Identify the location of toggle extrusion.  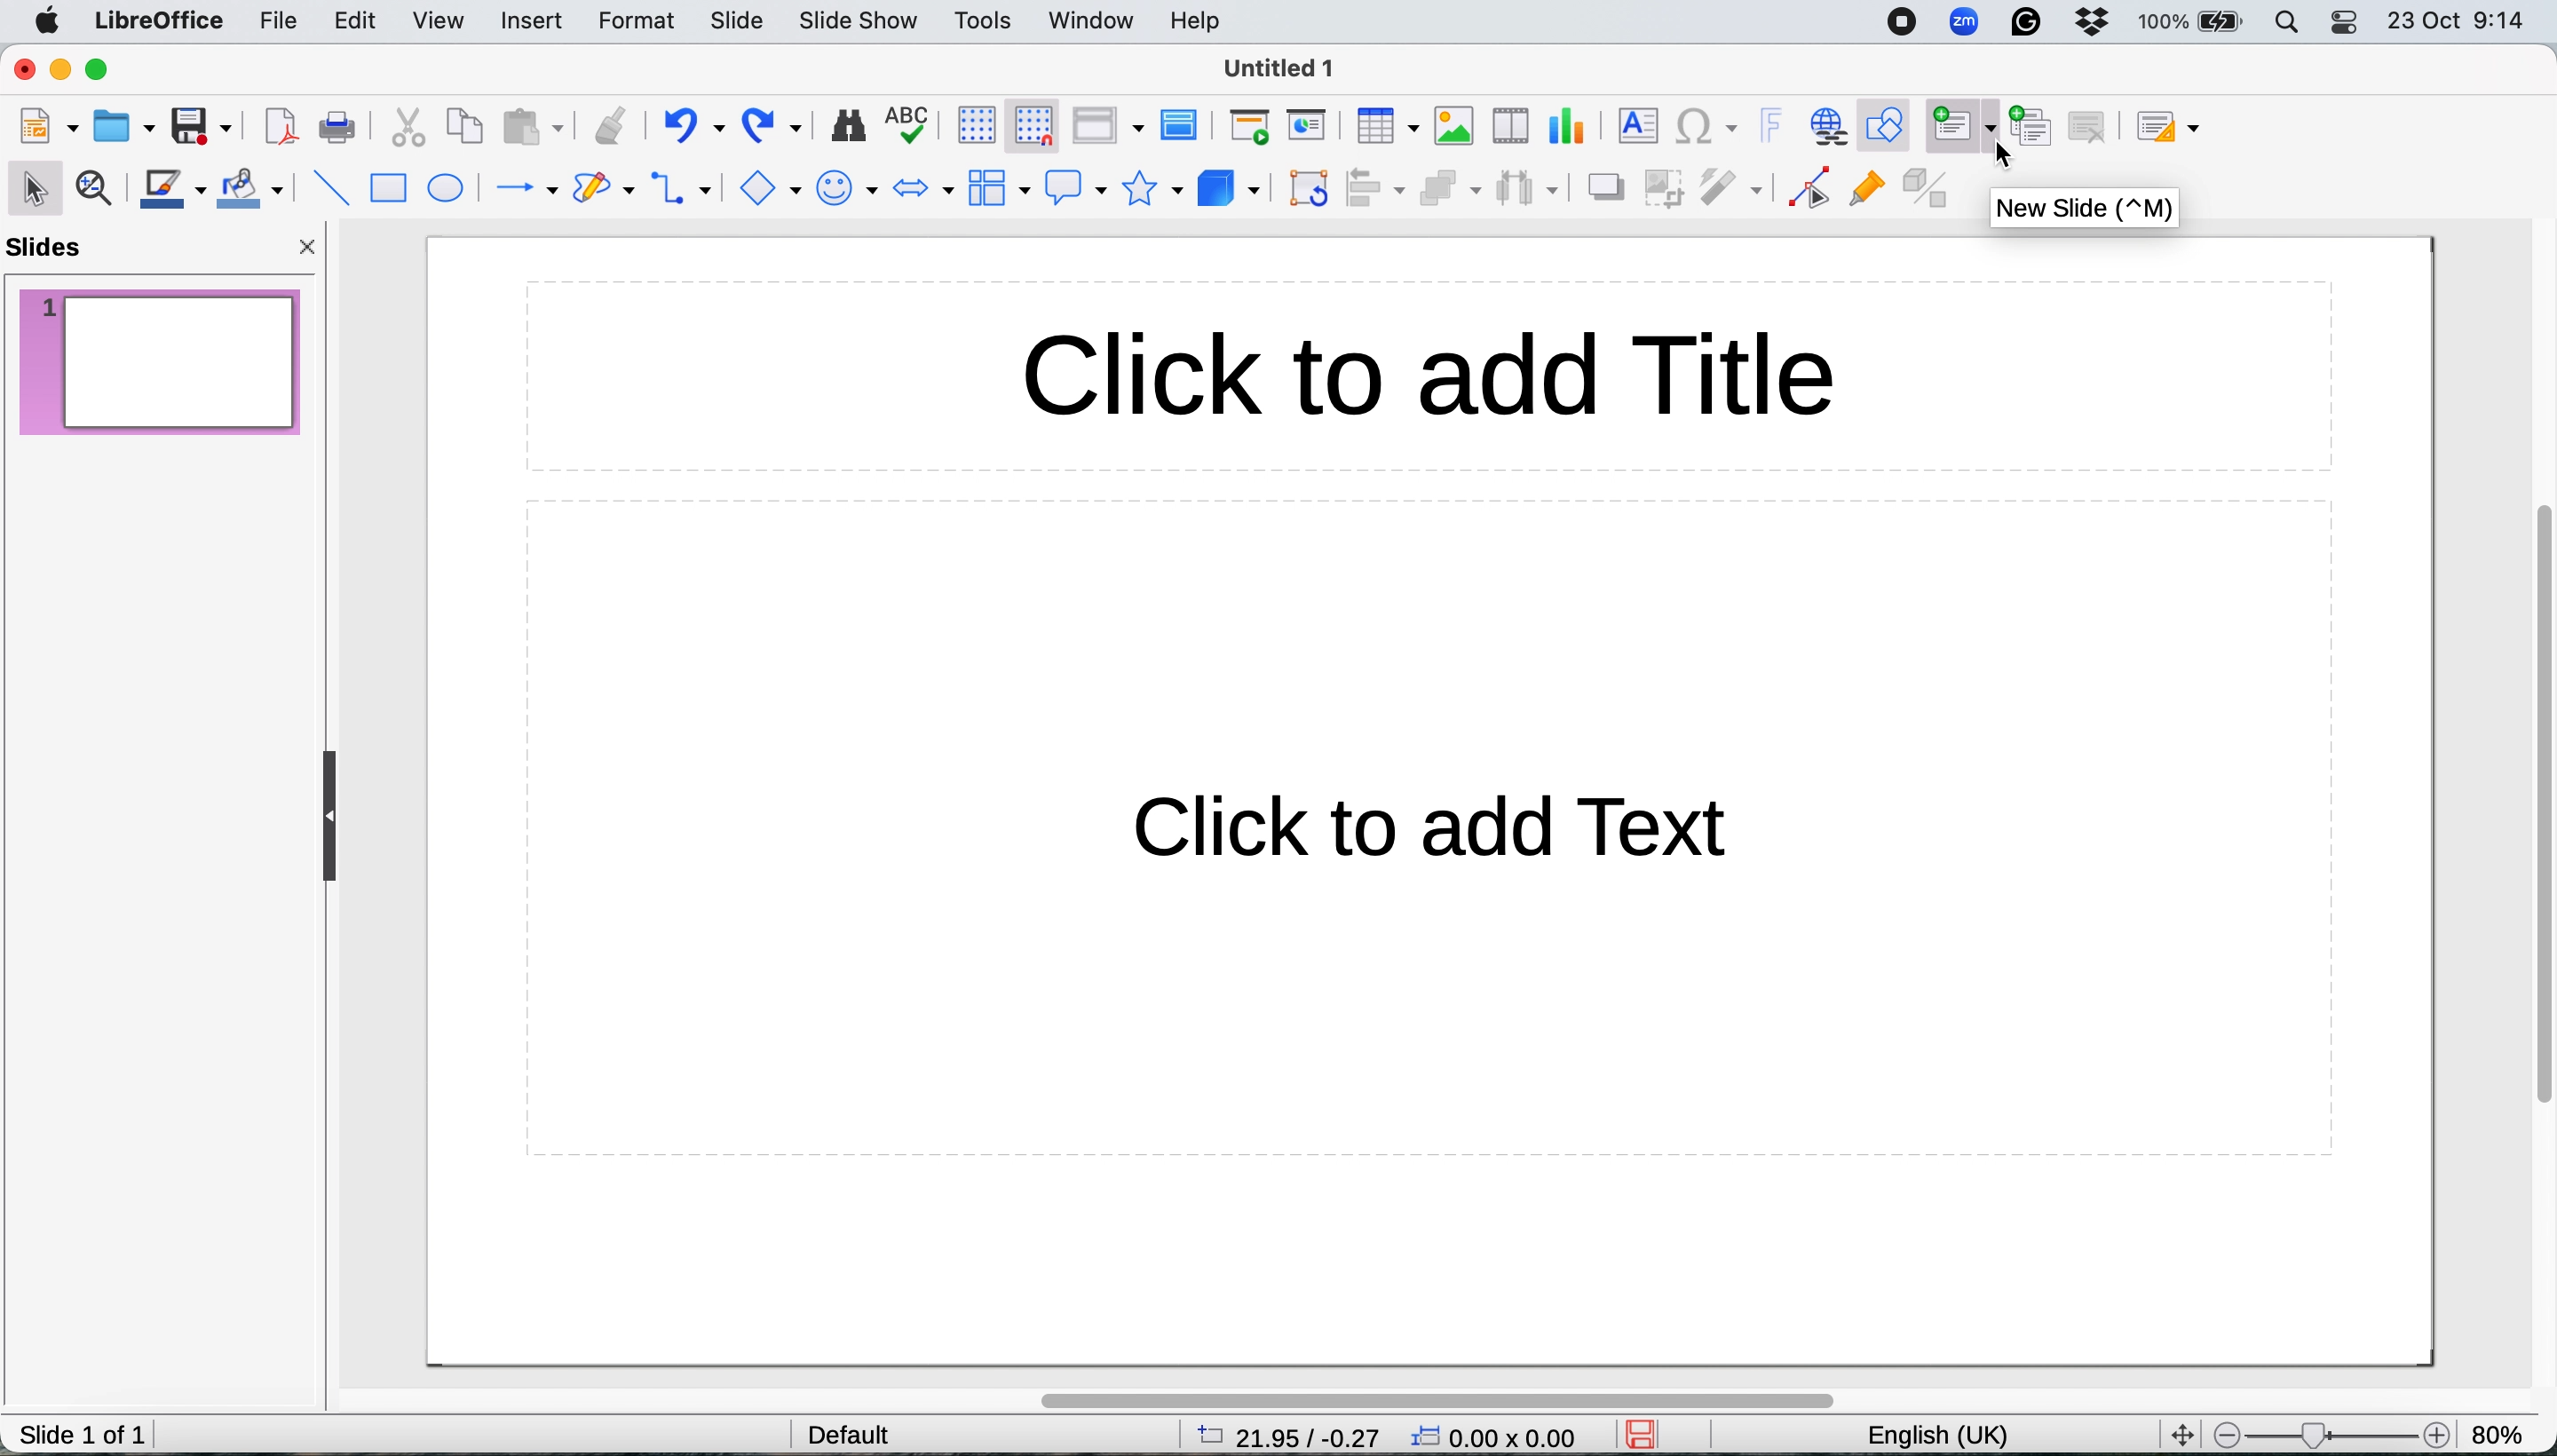
(1928, 190).